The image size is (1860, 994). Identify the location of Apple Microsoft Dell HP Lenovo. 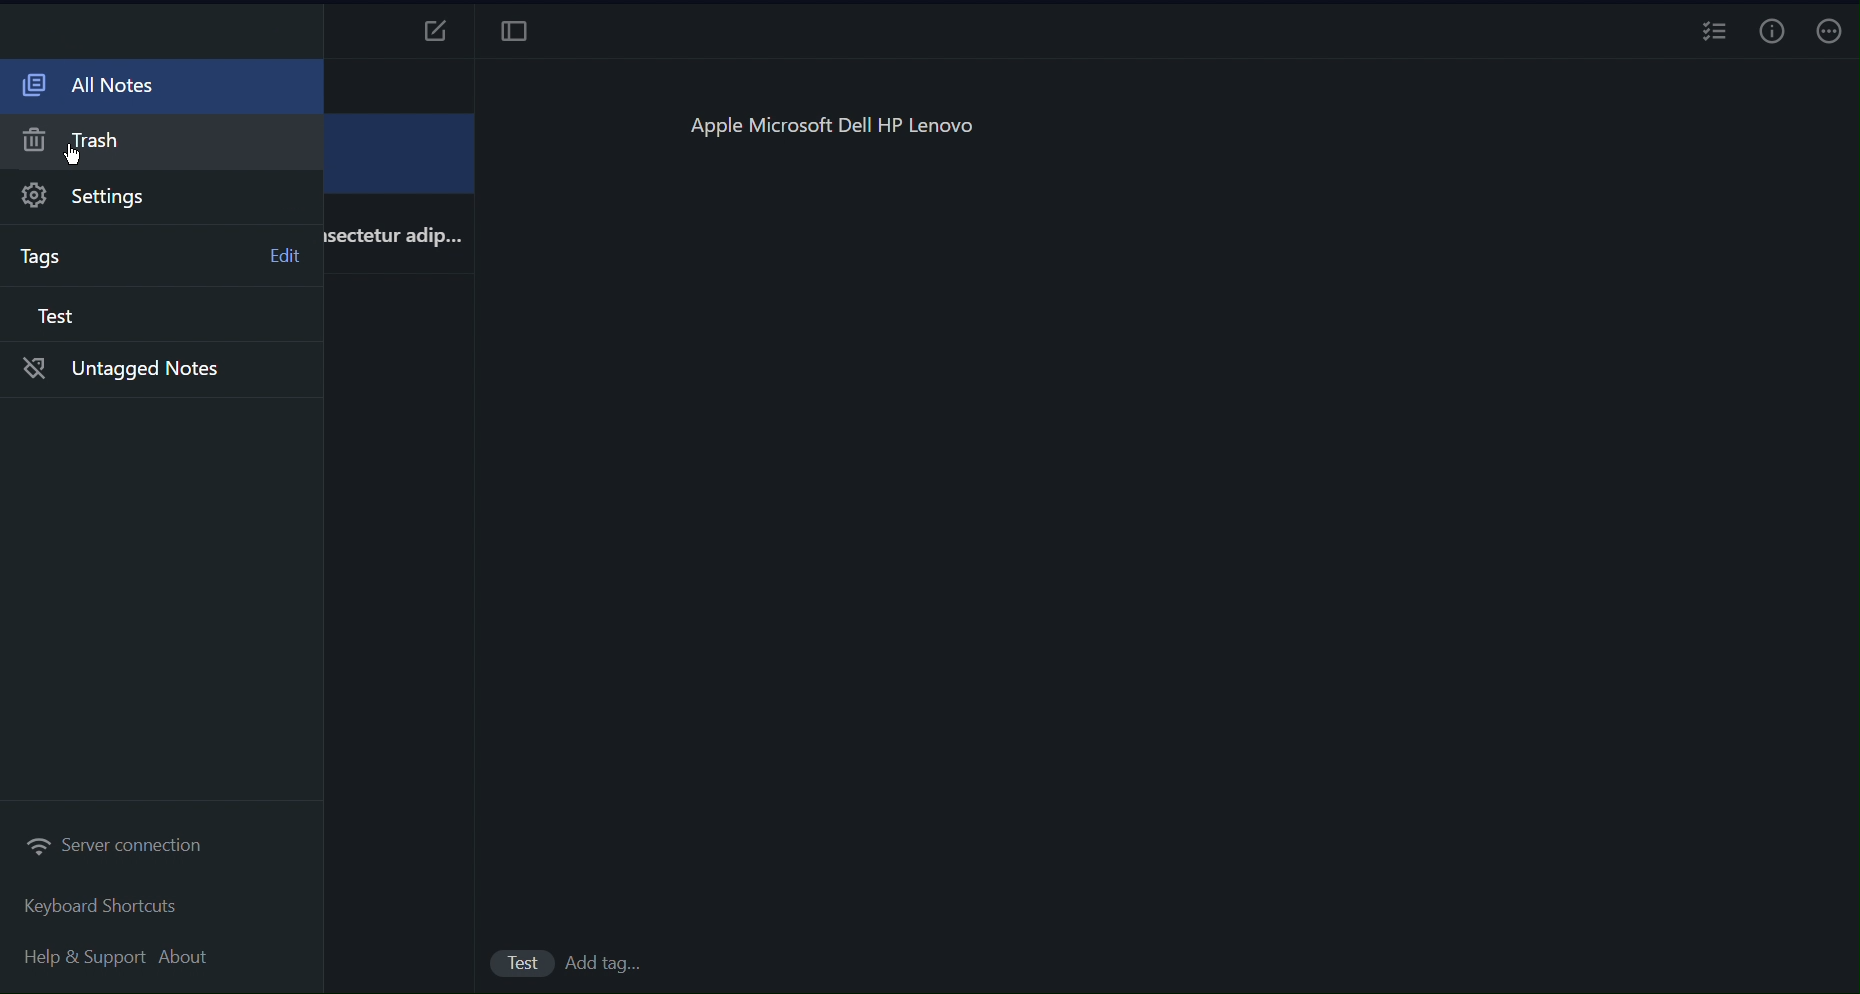
(849, 129).